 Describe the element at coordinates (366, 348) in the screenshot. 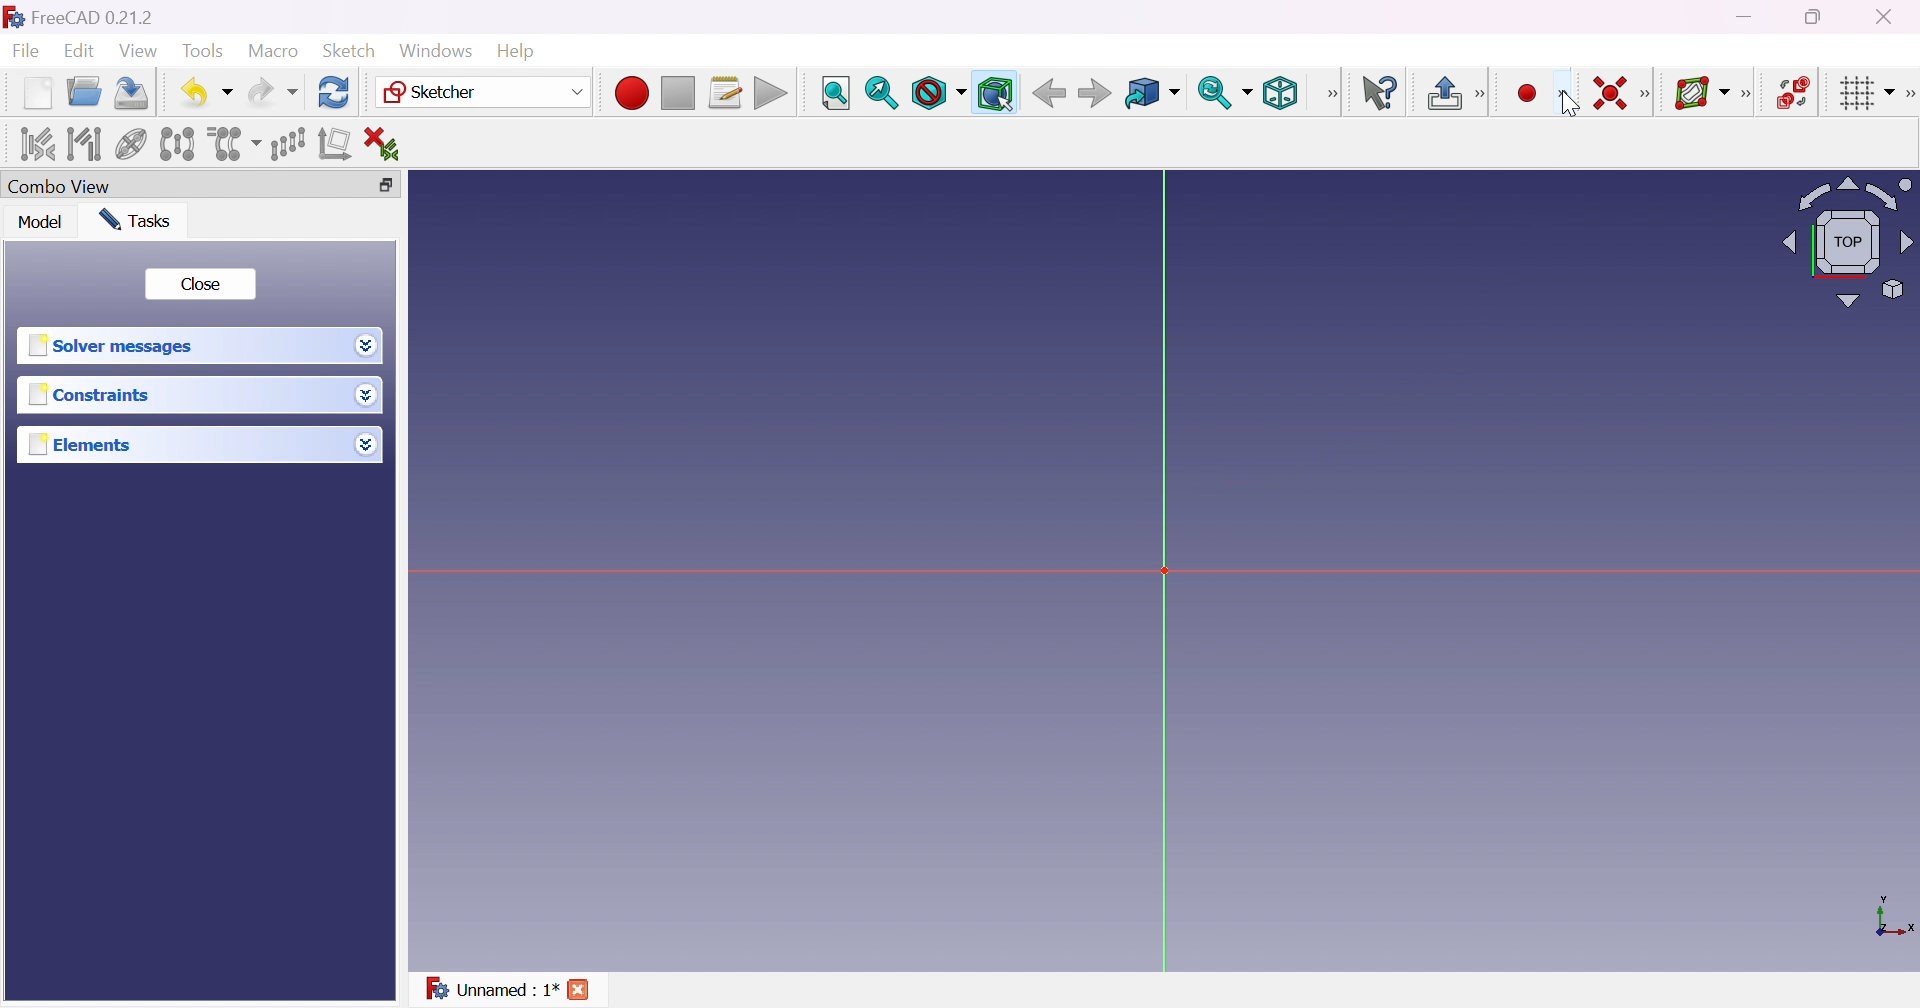

I see `Drop down` at that location.